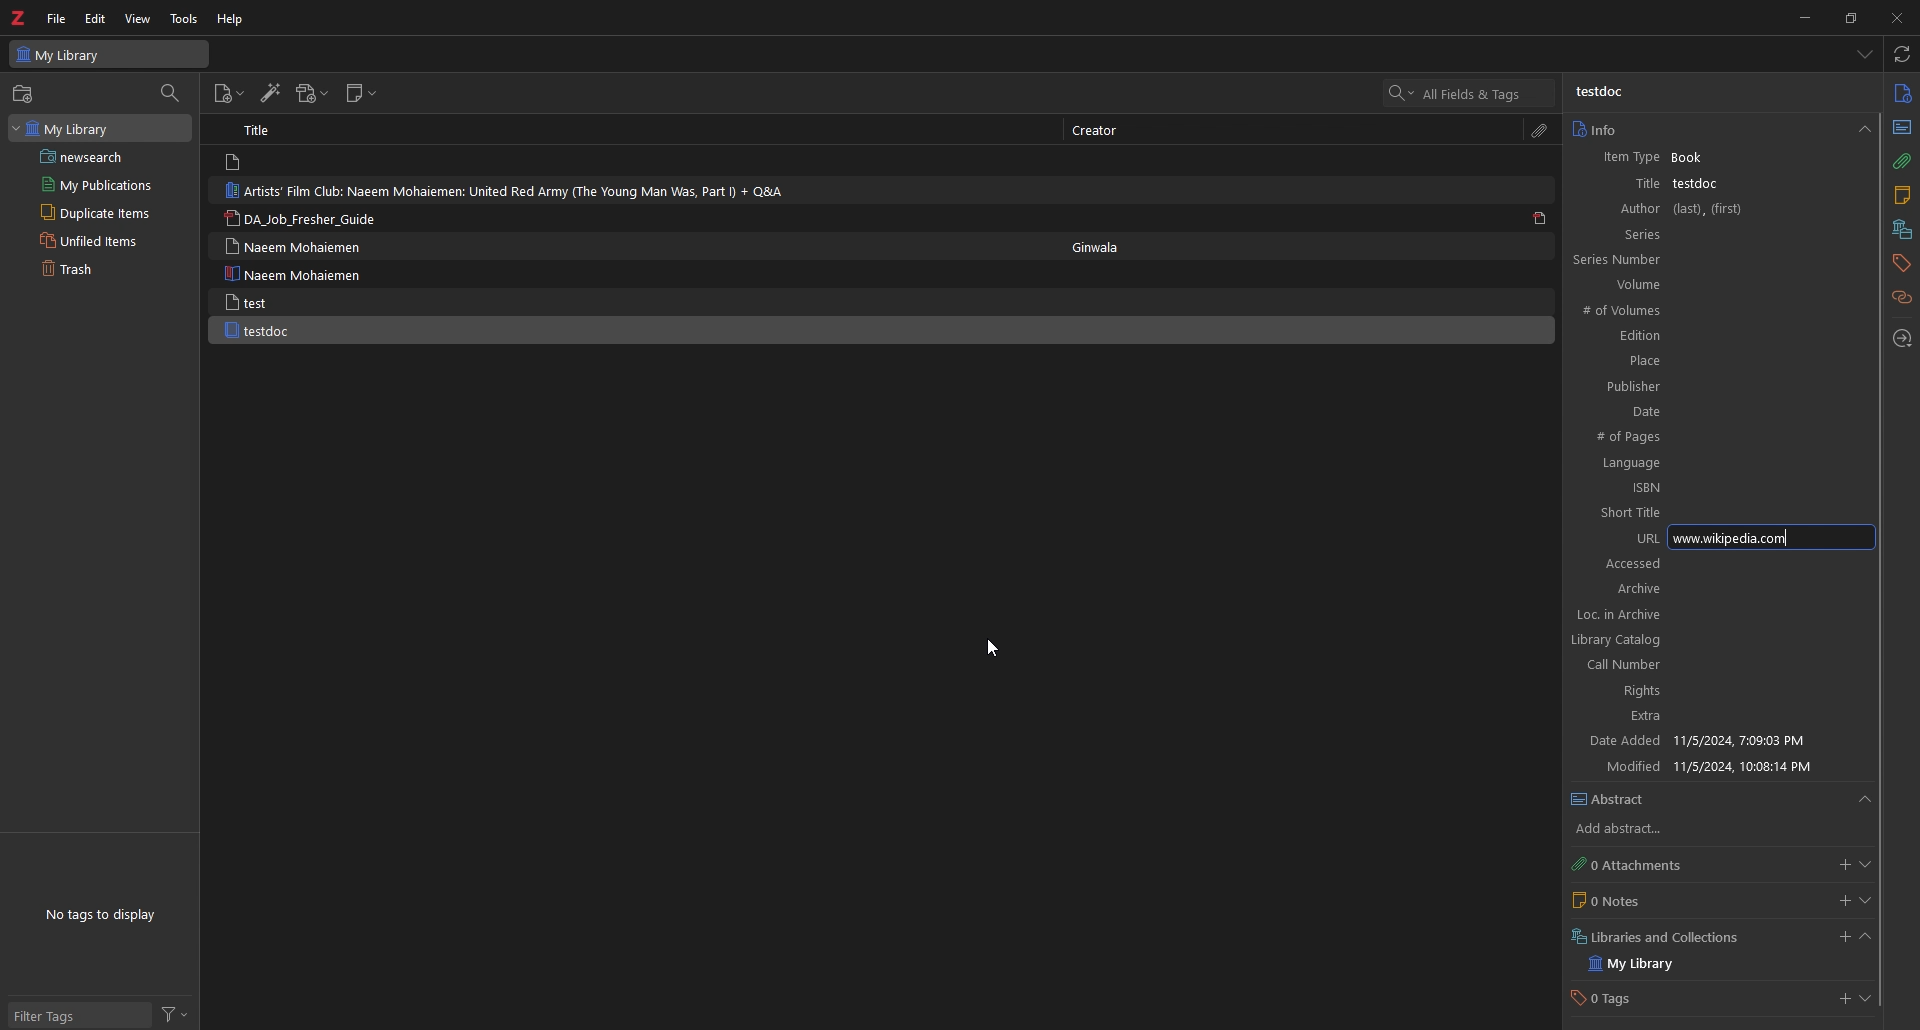 Image resolution: width=1920 pixels, height=1030 pixels. I want to click on Publisher, so click(1691, 386).